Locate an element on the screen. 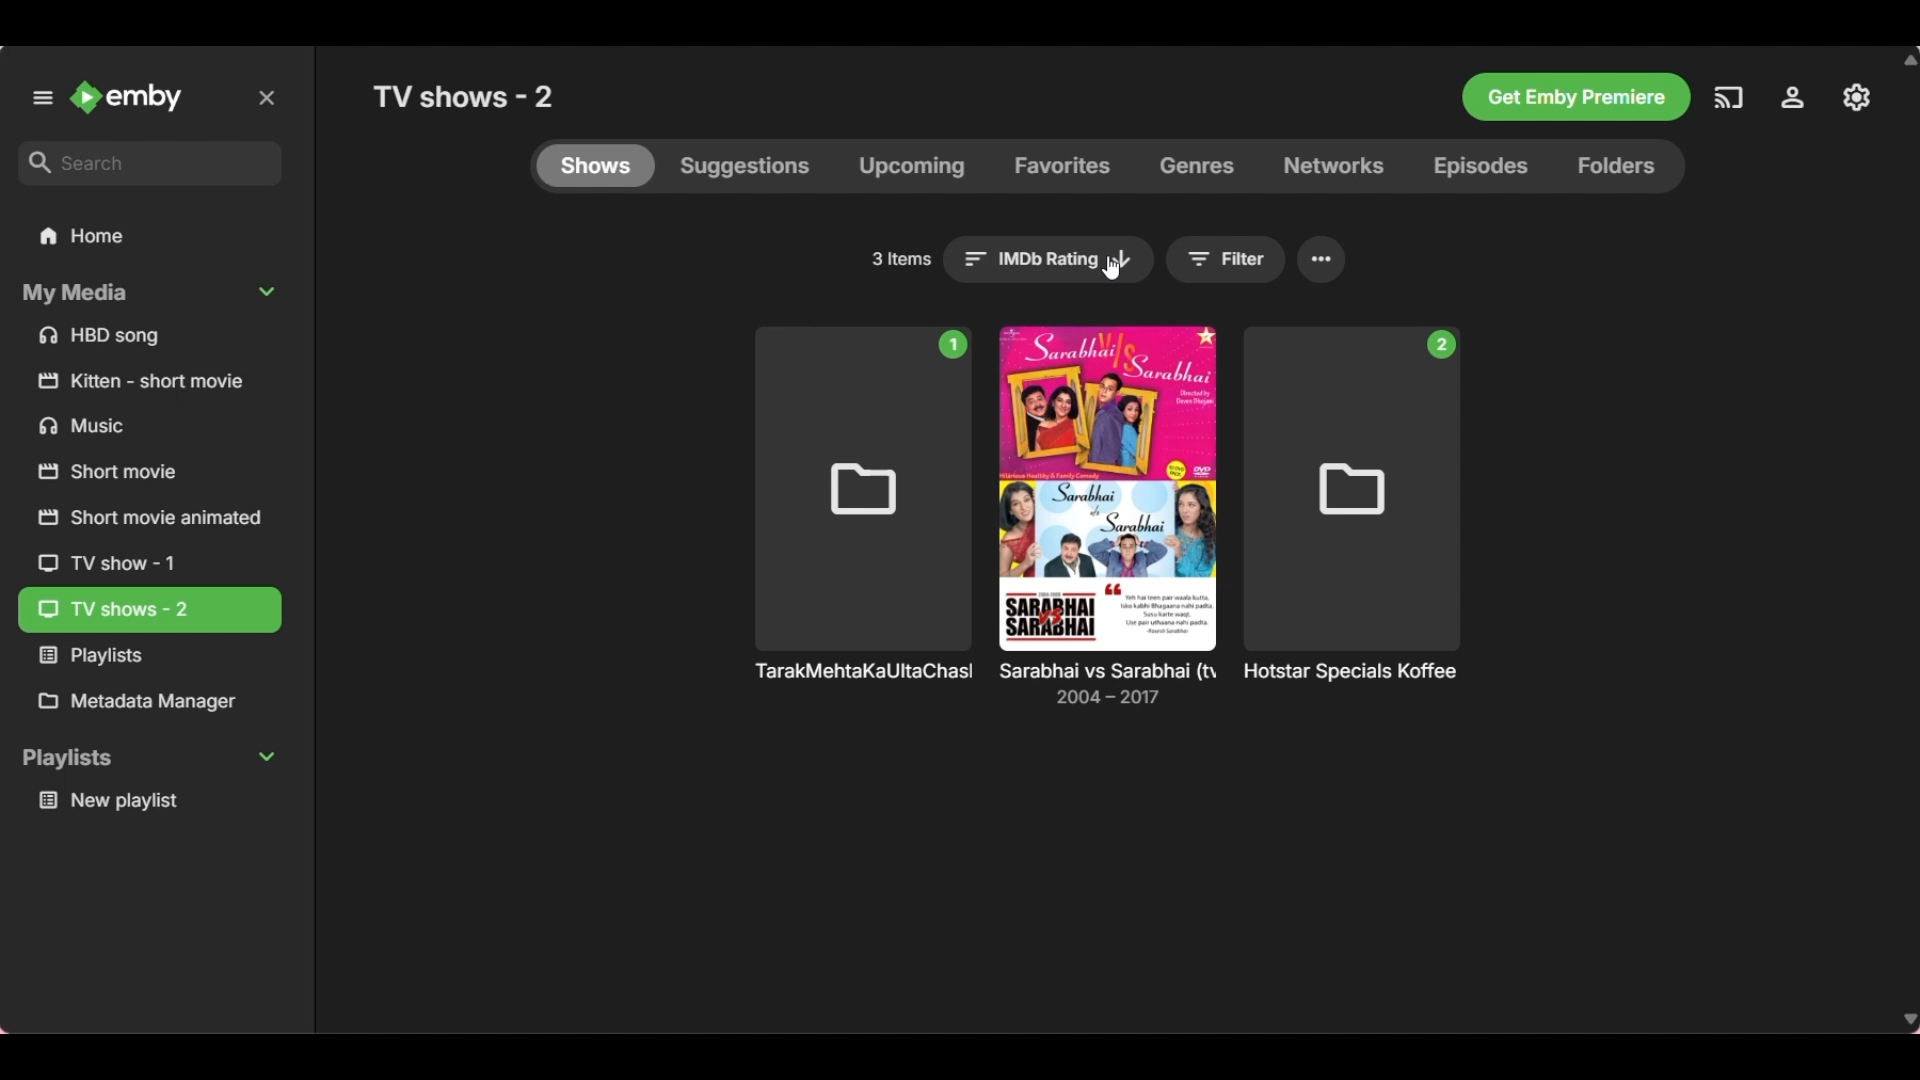  Collapse My Media is located at coordinates (148, 294).